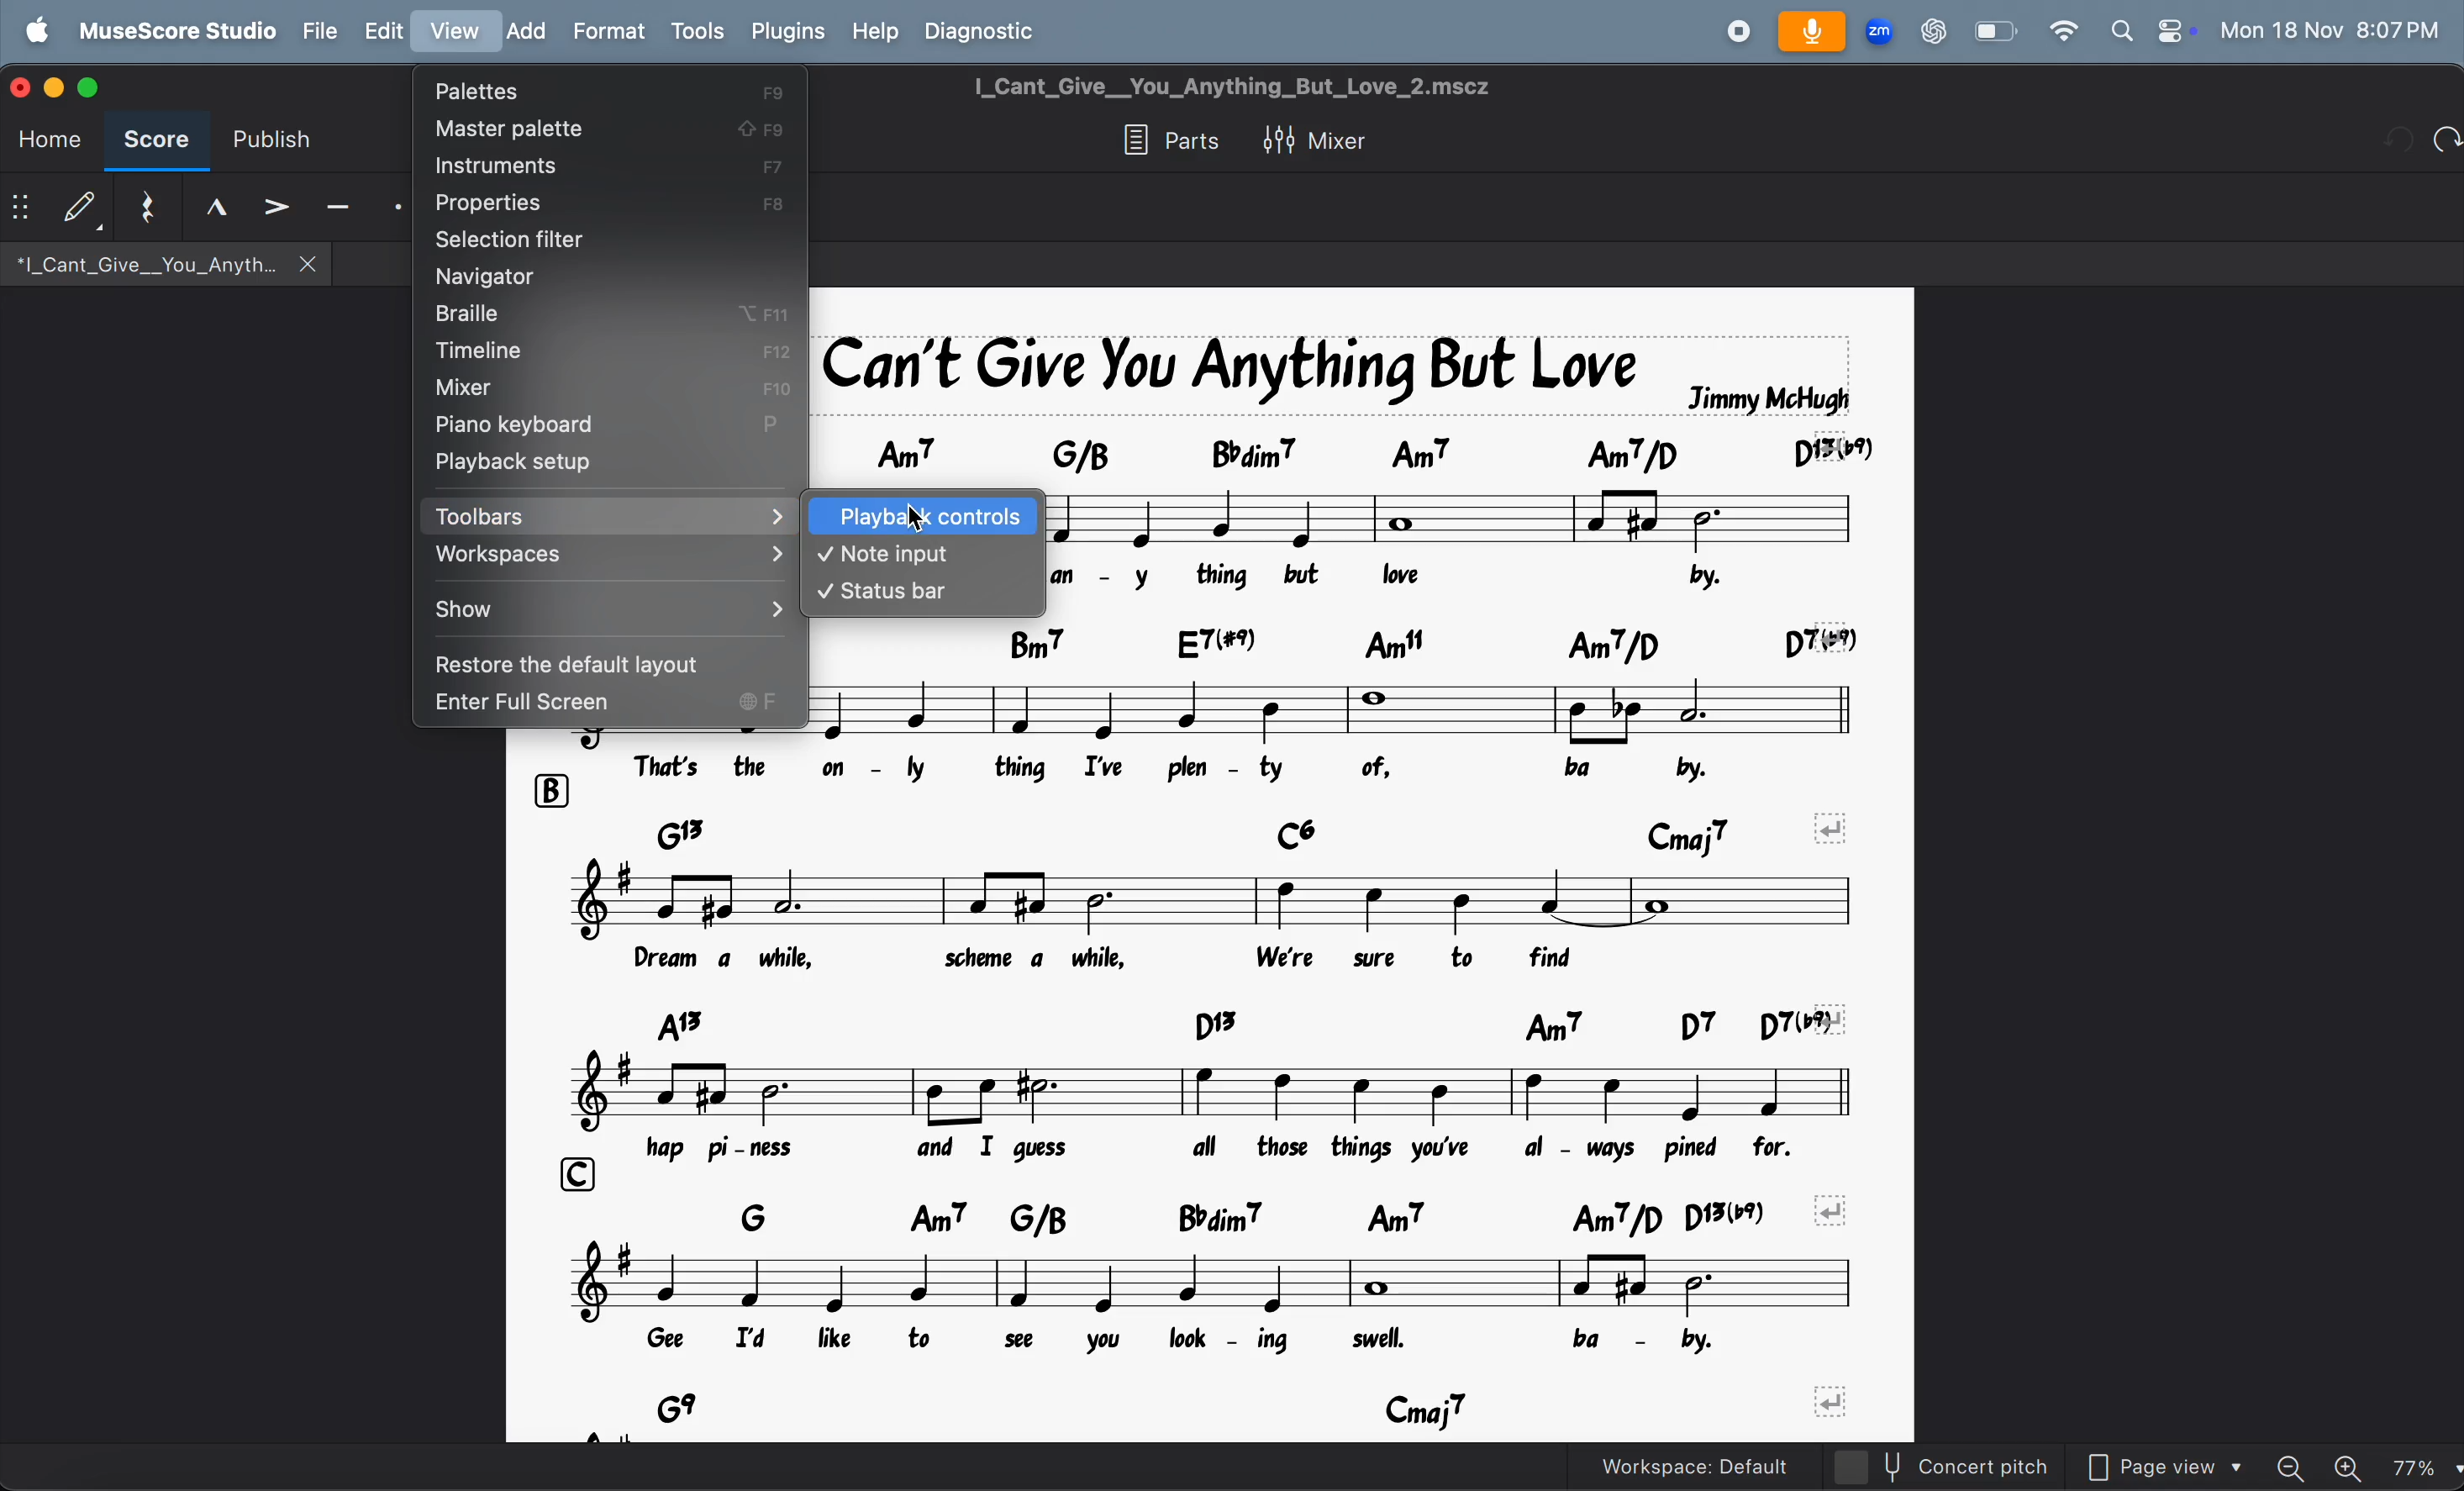  What do you see at coordinates (1881, 28) in the screenshot?
I see `zoom` at bounding box center [1881, 28].